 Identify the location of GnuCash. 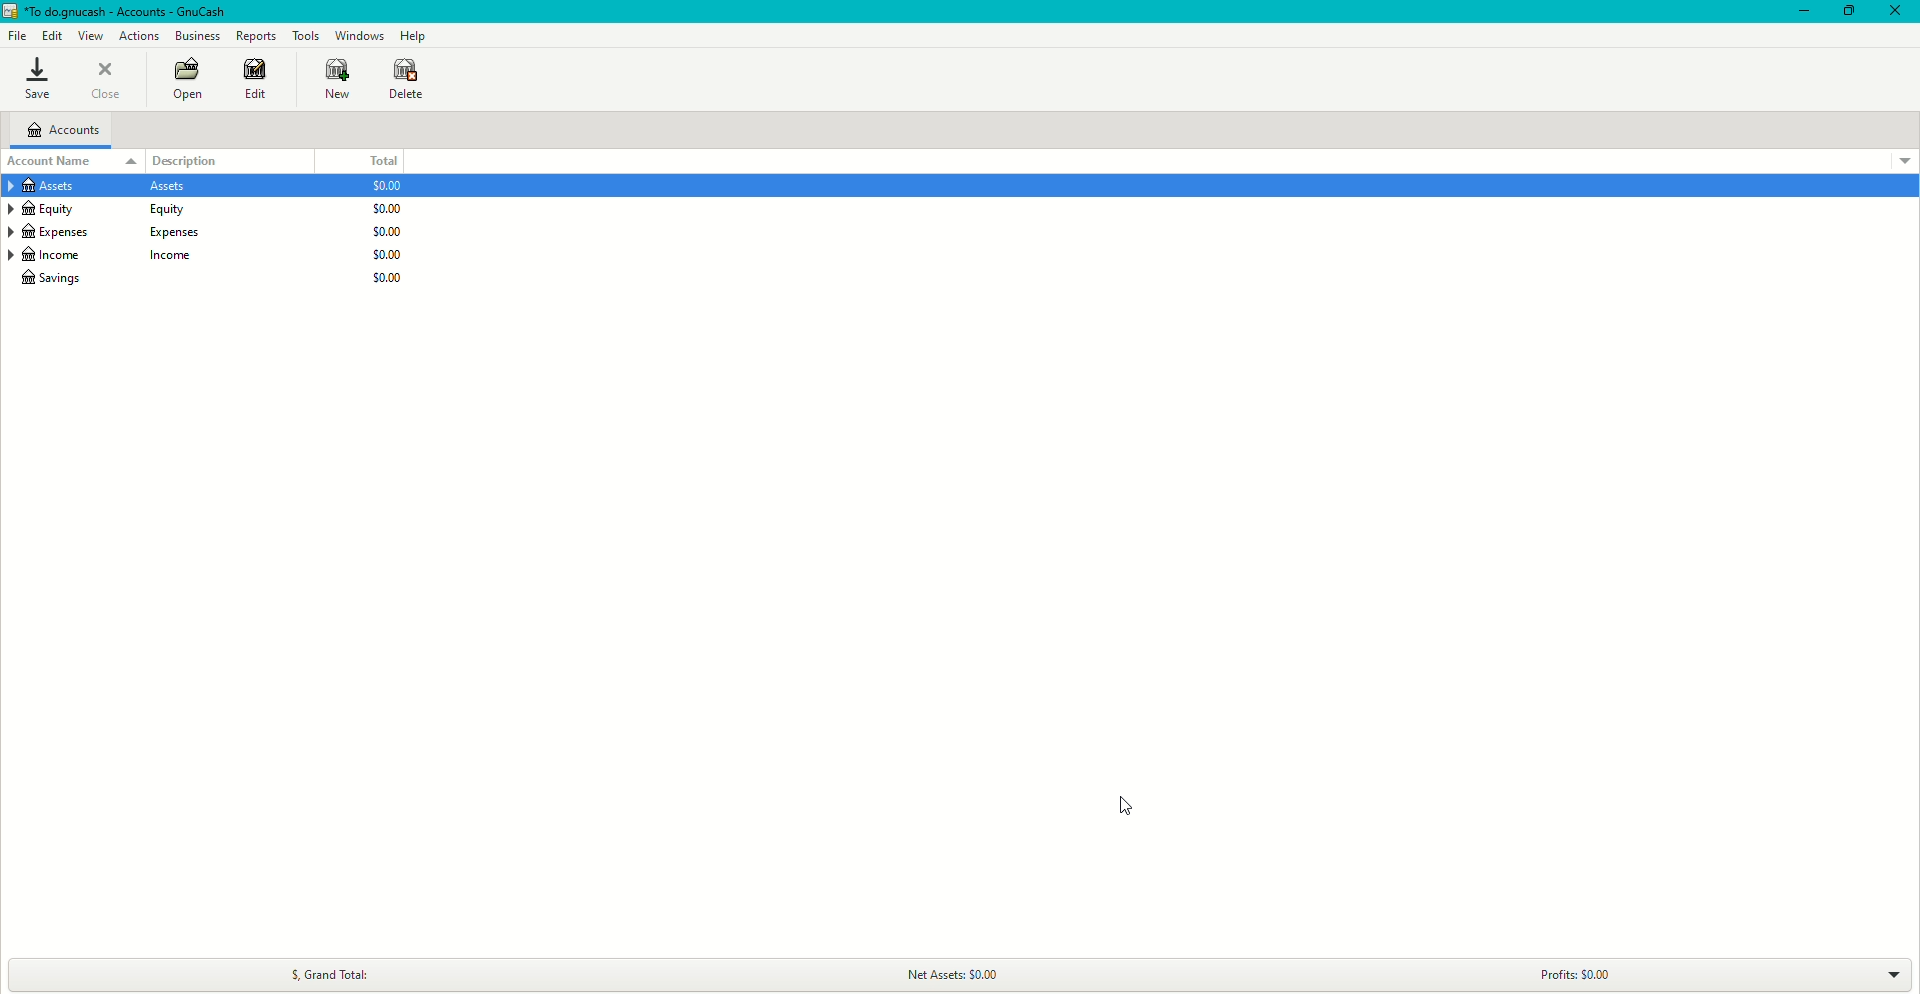
(118, 13).